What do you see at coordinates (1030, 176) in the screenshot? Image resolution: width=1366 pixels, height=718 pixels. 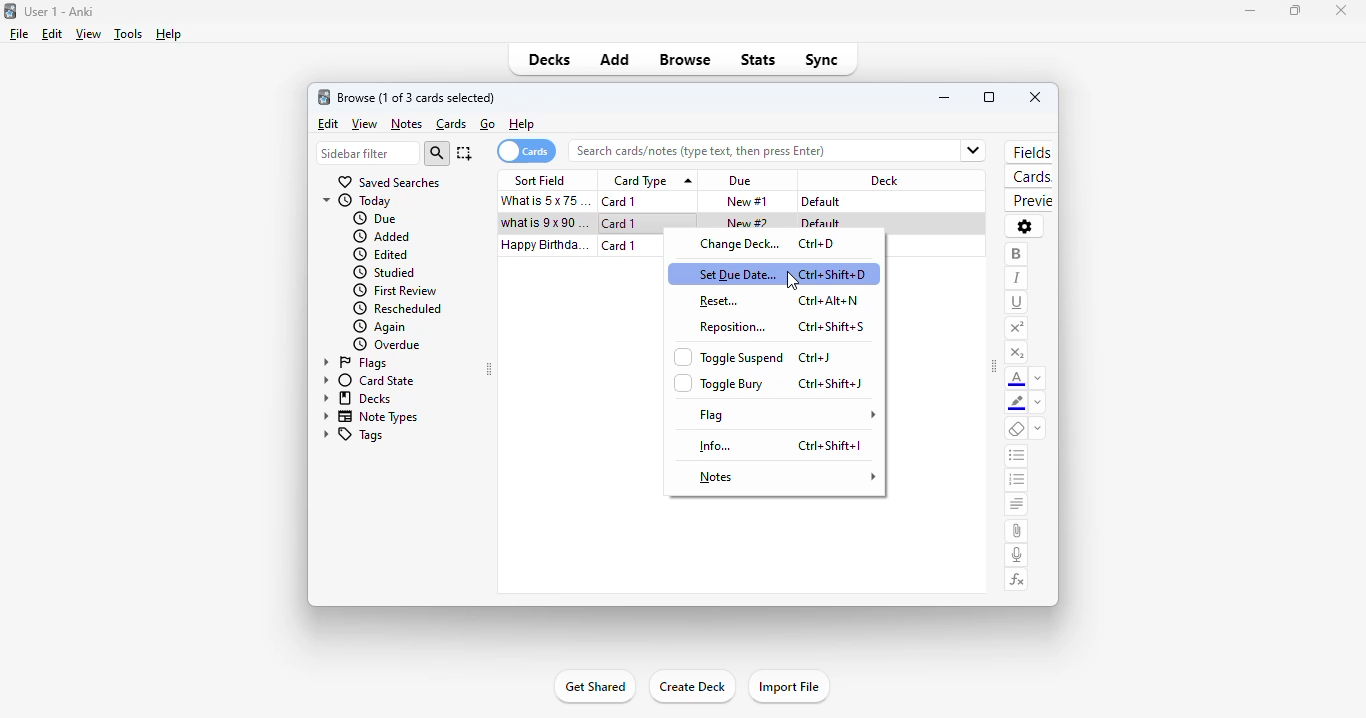 I see `cards` at bounding box center [1030, 176].